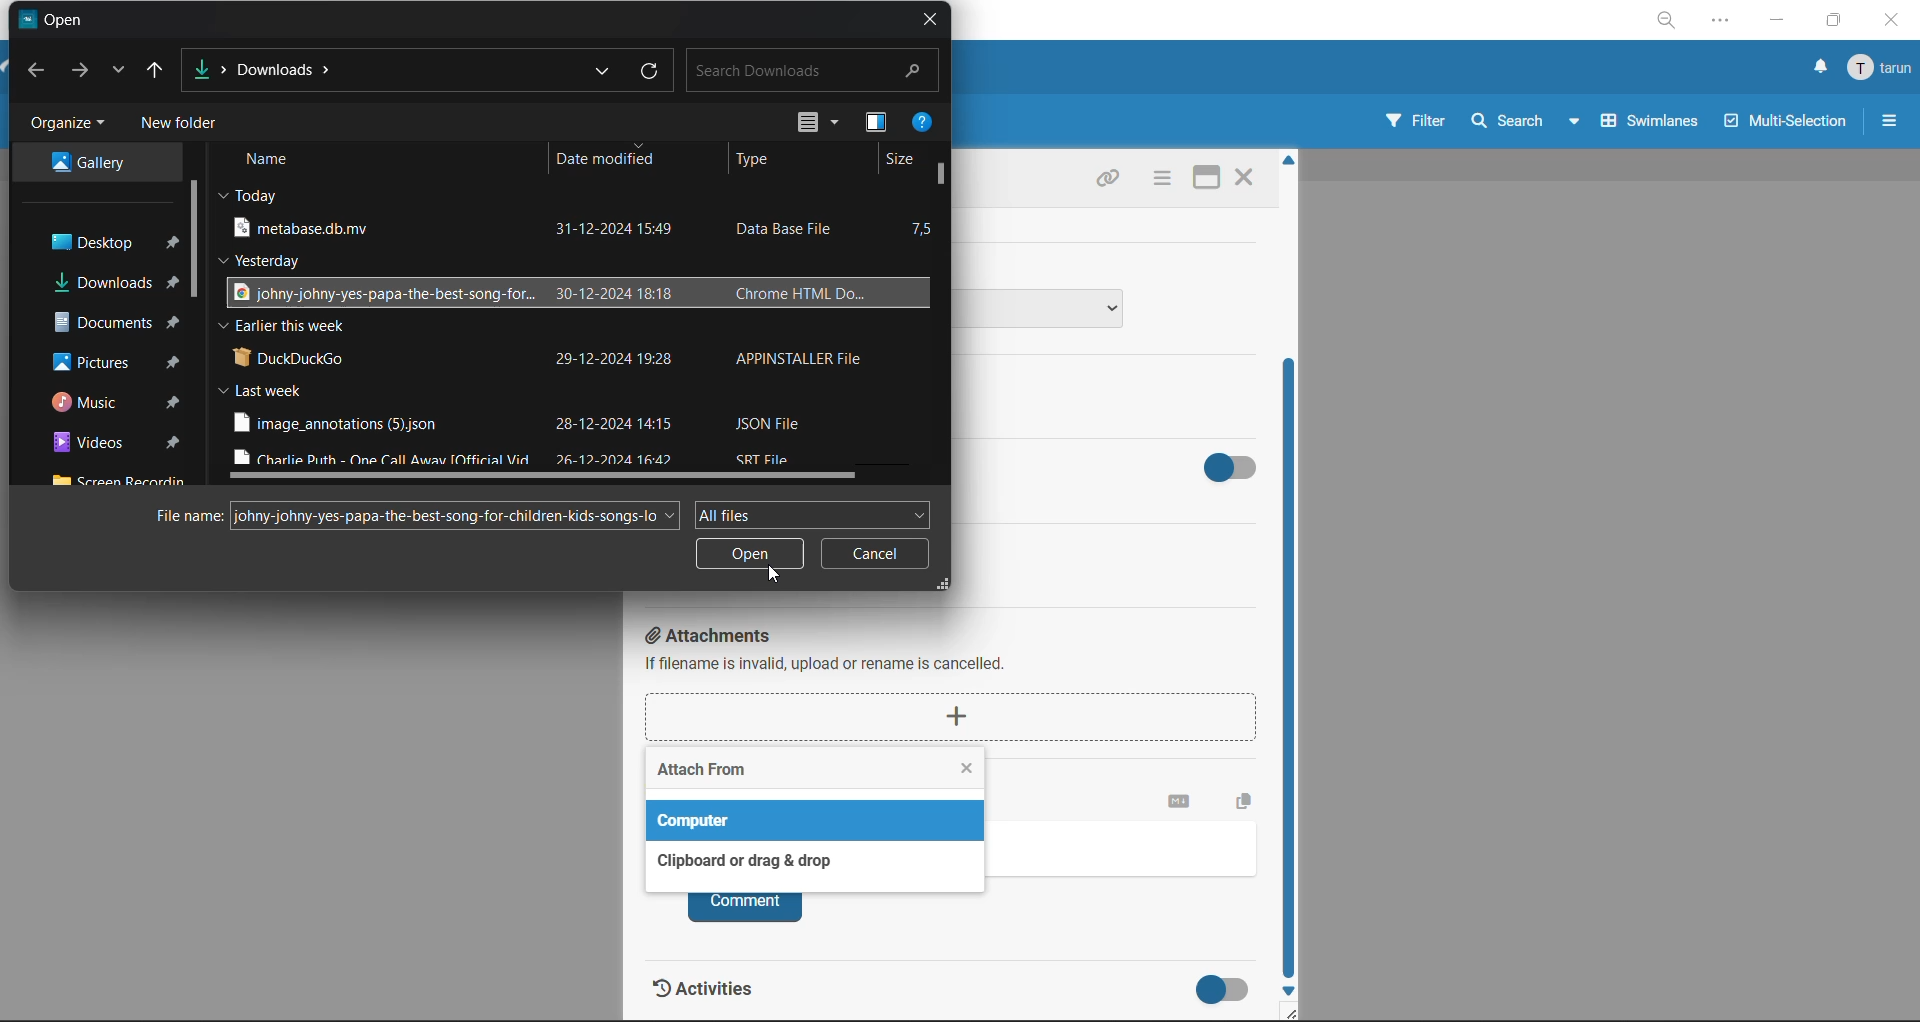 This screenshot has width=1920, height=1022. I want to click on gallery, so click(107, 164).